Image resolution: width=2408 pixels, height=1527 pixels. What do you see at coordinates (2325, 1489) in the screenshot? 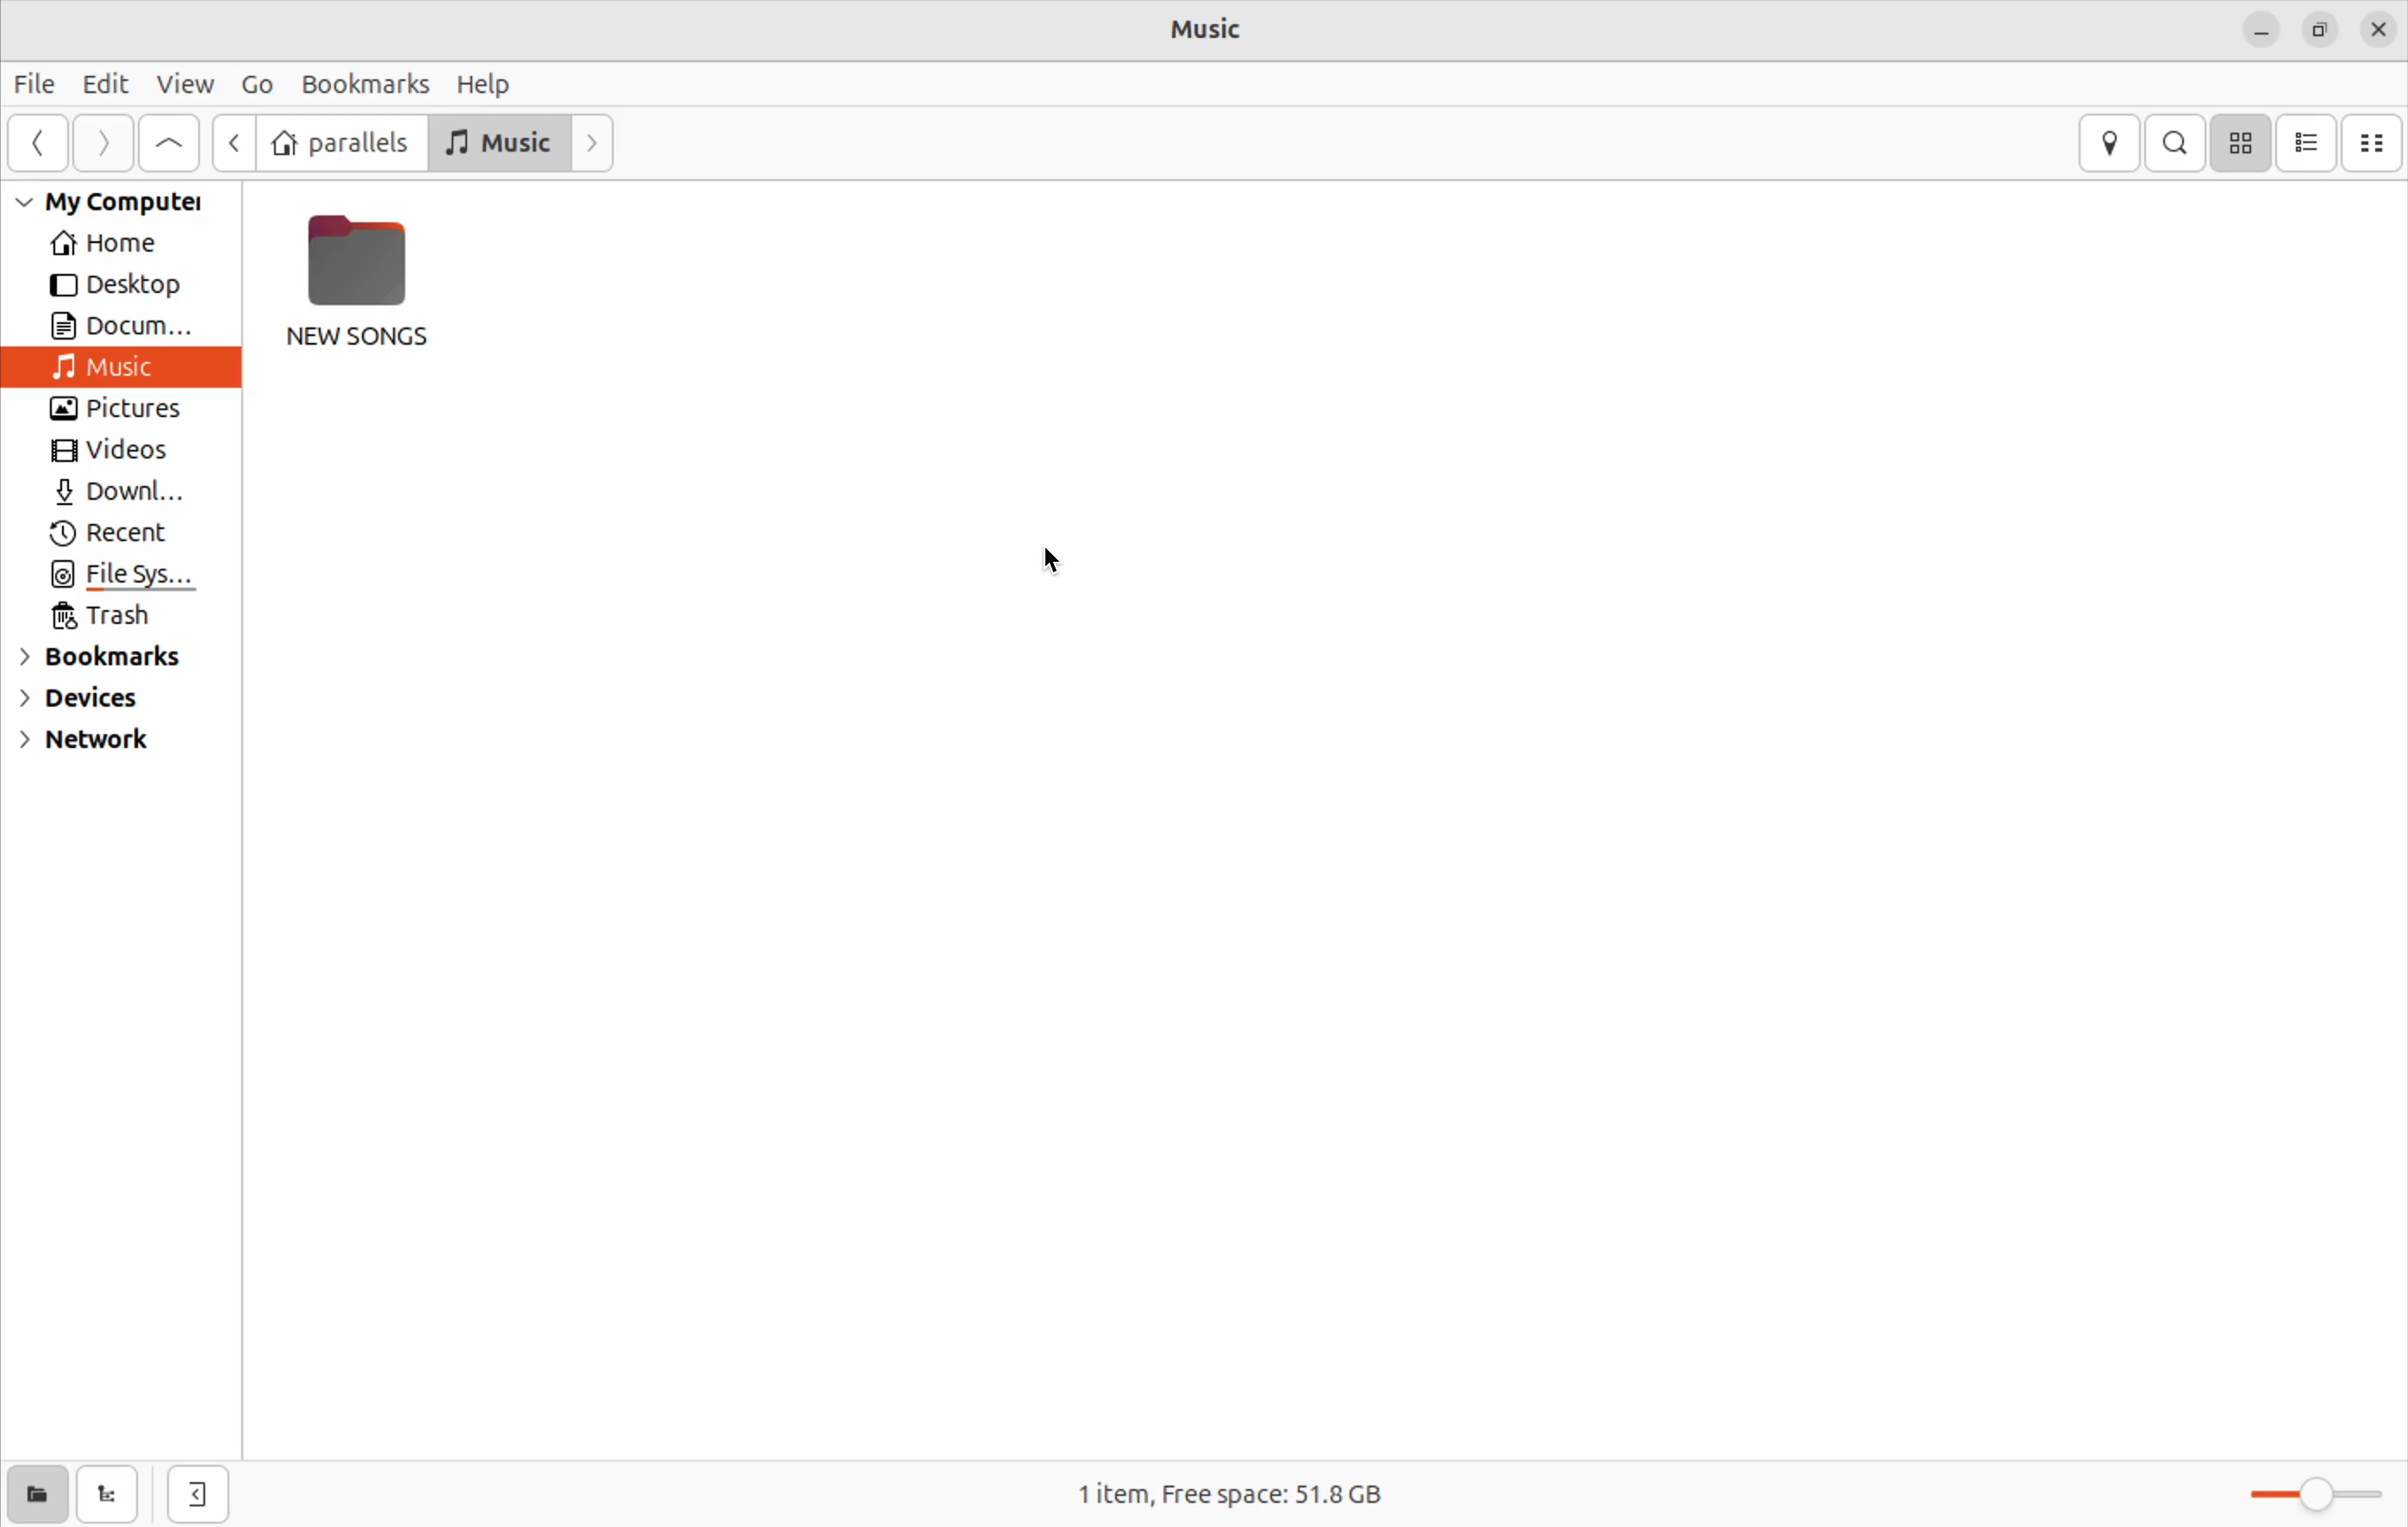
I see `toggle zoom` at bounding box center [2325, 1489].